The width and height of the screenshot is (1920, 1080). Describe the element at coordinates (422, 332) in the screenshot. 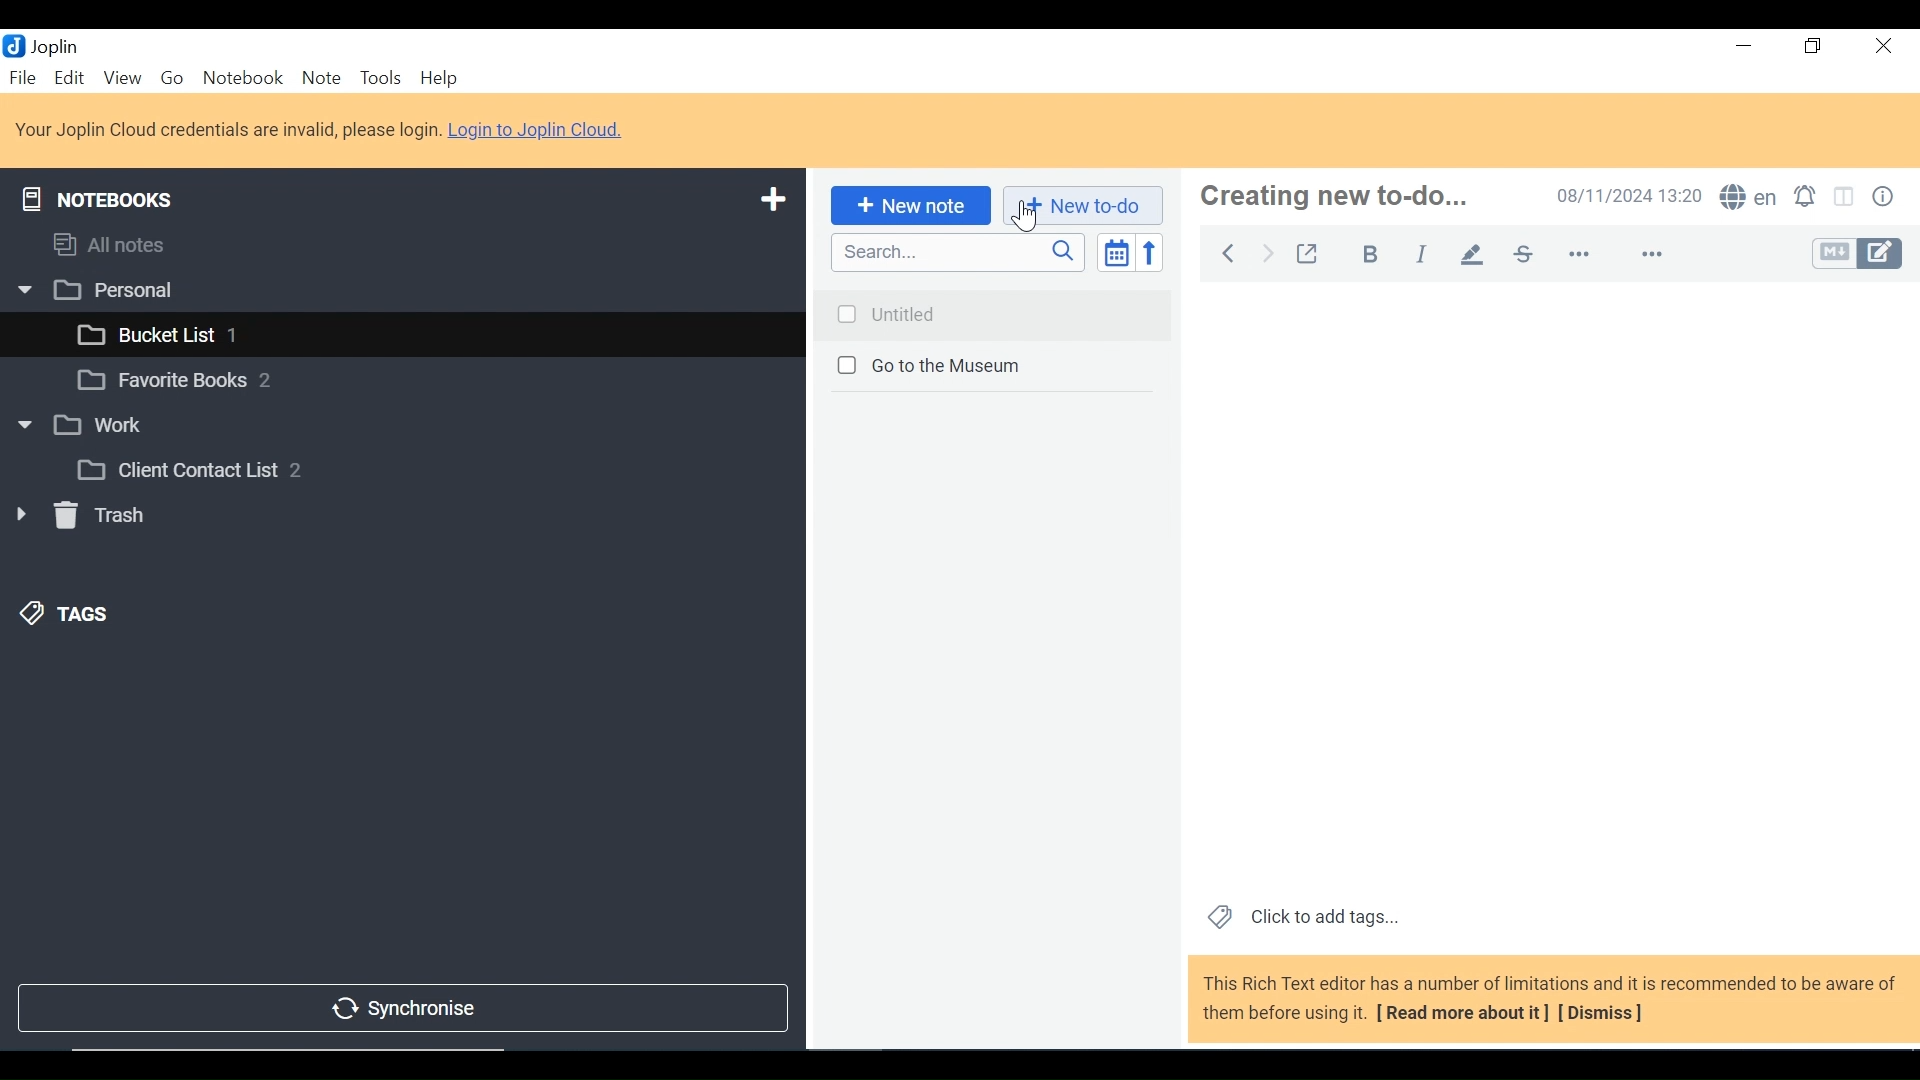

I see `Notebook` at that location.